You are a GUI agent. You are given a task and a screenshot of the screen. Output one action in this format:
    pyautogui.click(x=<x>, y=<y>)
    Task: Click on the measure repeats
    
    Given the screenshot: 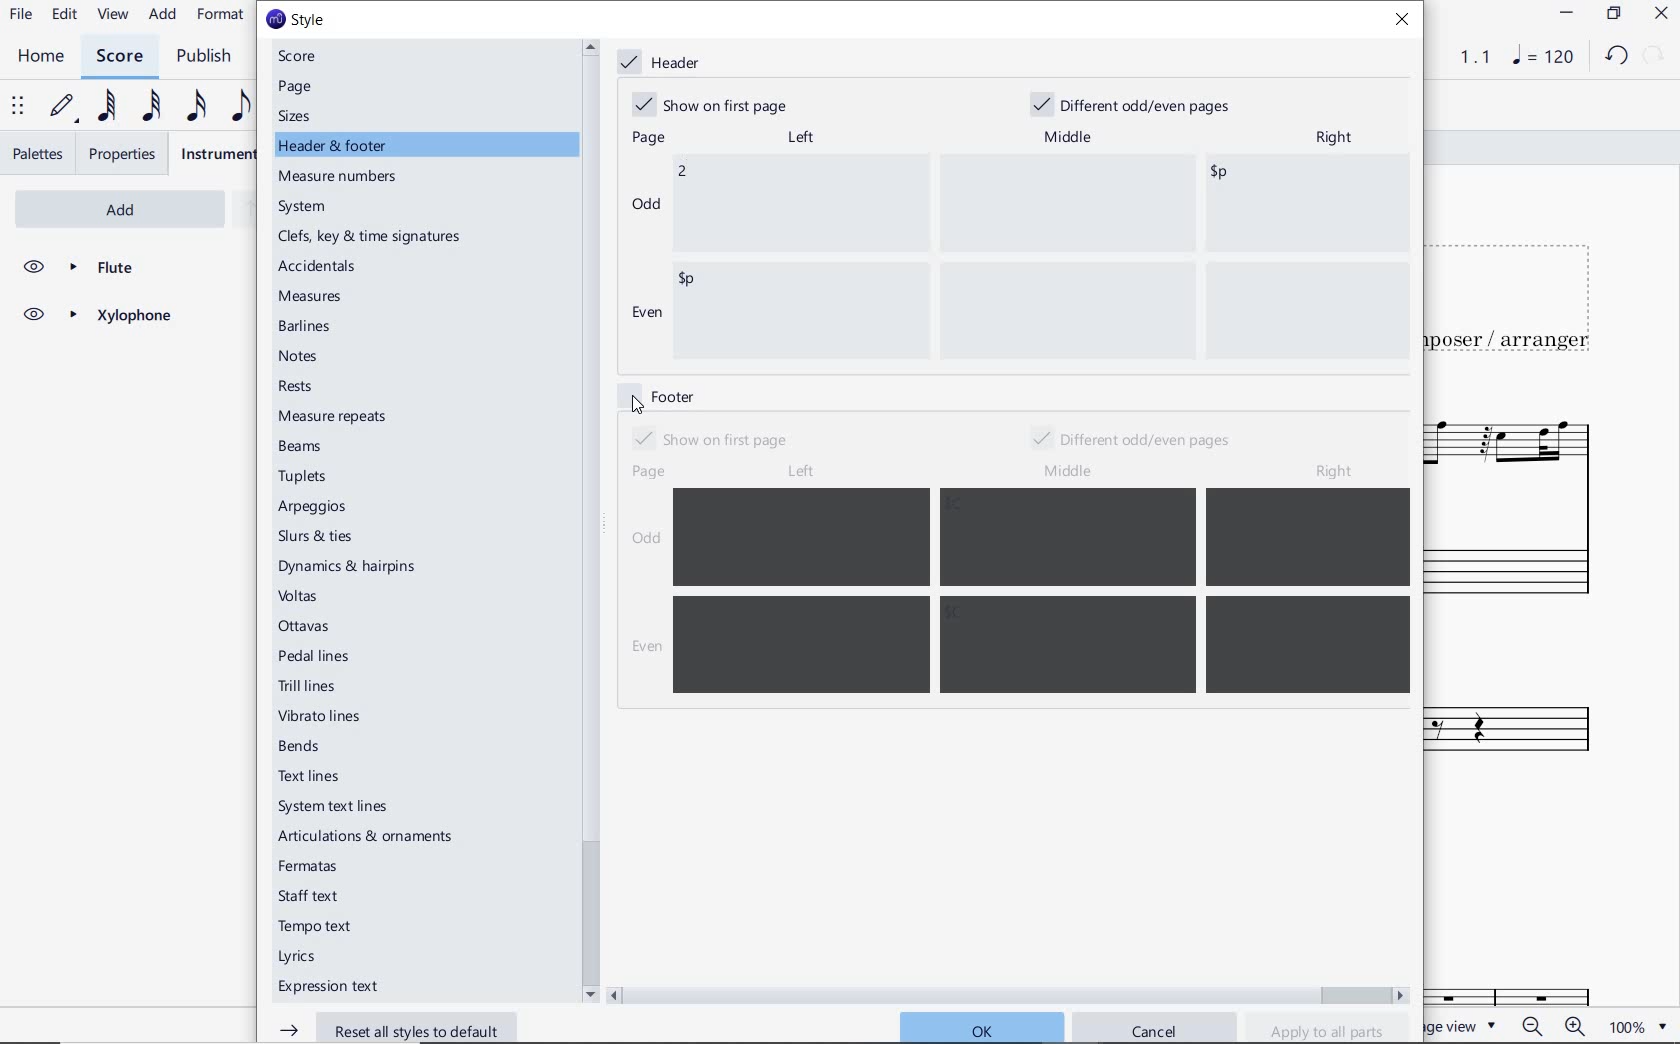 What is the action you would take?
    pyautogui.click(x=333, y=416)
    